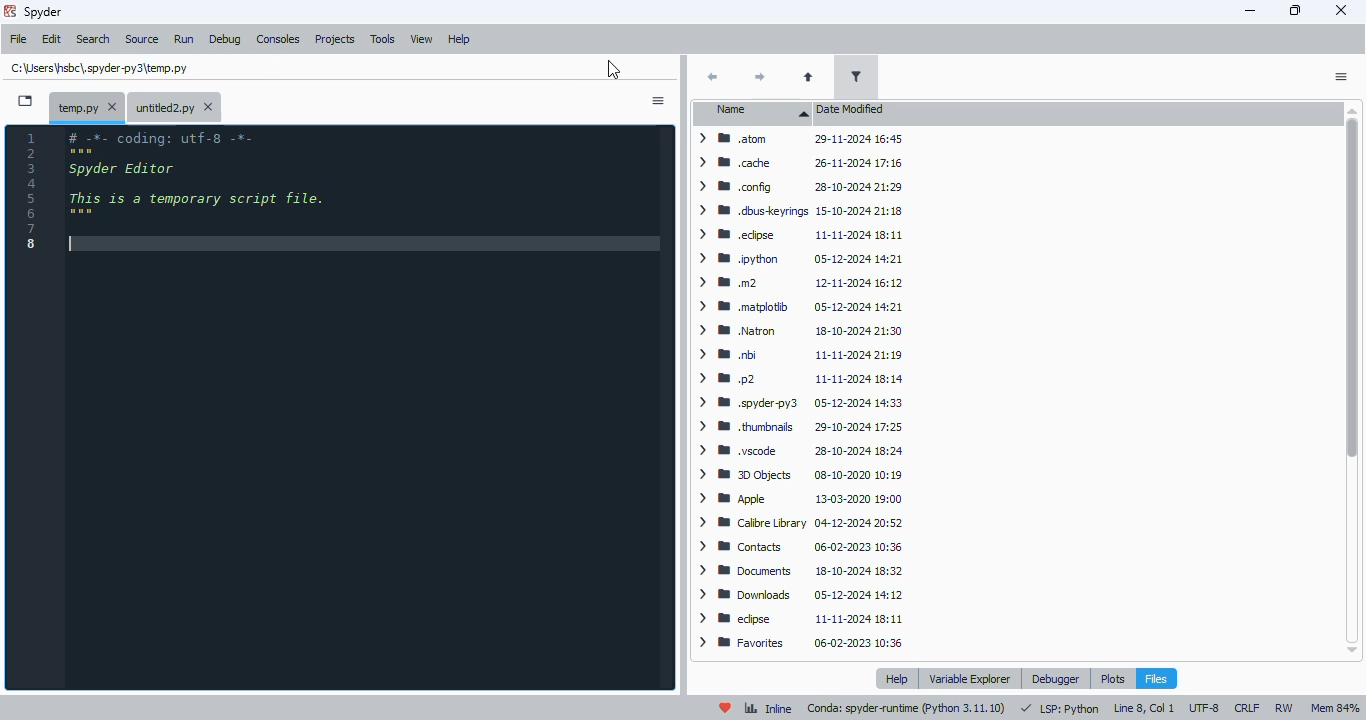  Describe the element at coordinates (725, 708) in the screenshot. I see `help spyder!` at that location.